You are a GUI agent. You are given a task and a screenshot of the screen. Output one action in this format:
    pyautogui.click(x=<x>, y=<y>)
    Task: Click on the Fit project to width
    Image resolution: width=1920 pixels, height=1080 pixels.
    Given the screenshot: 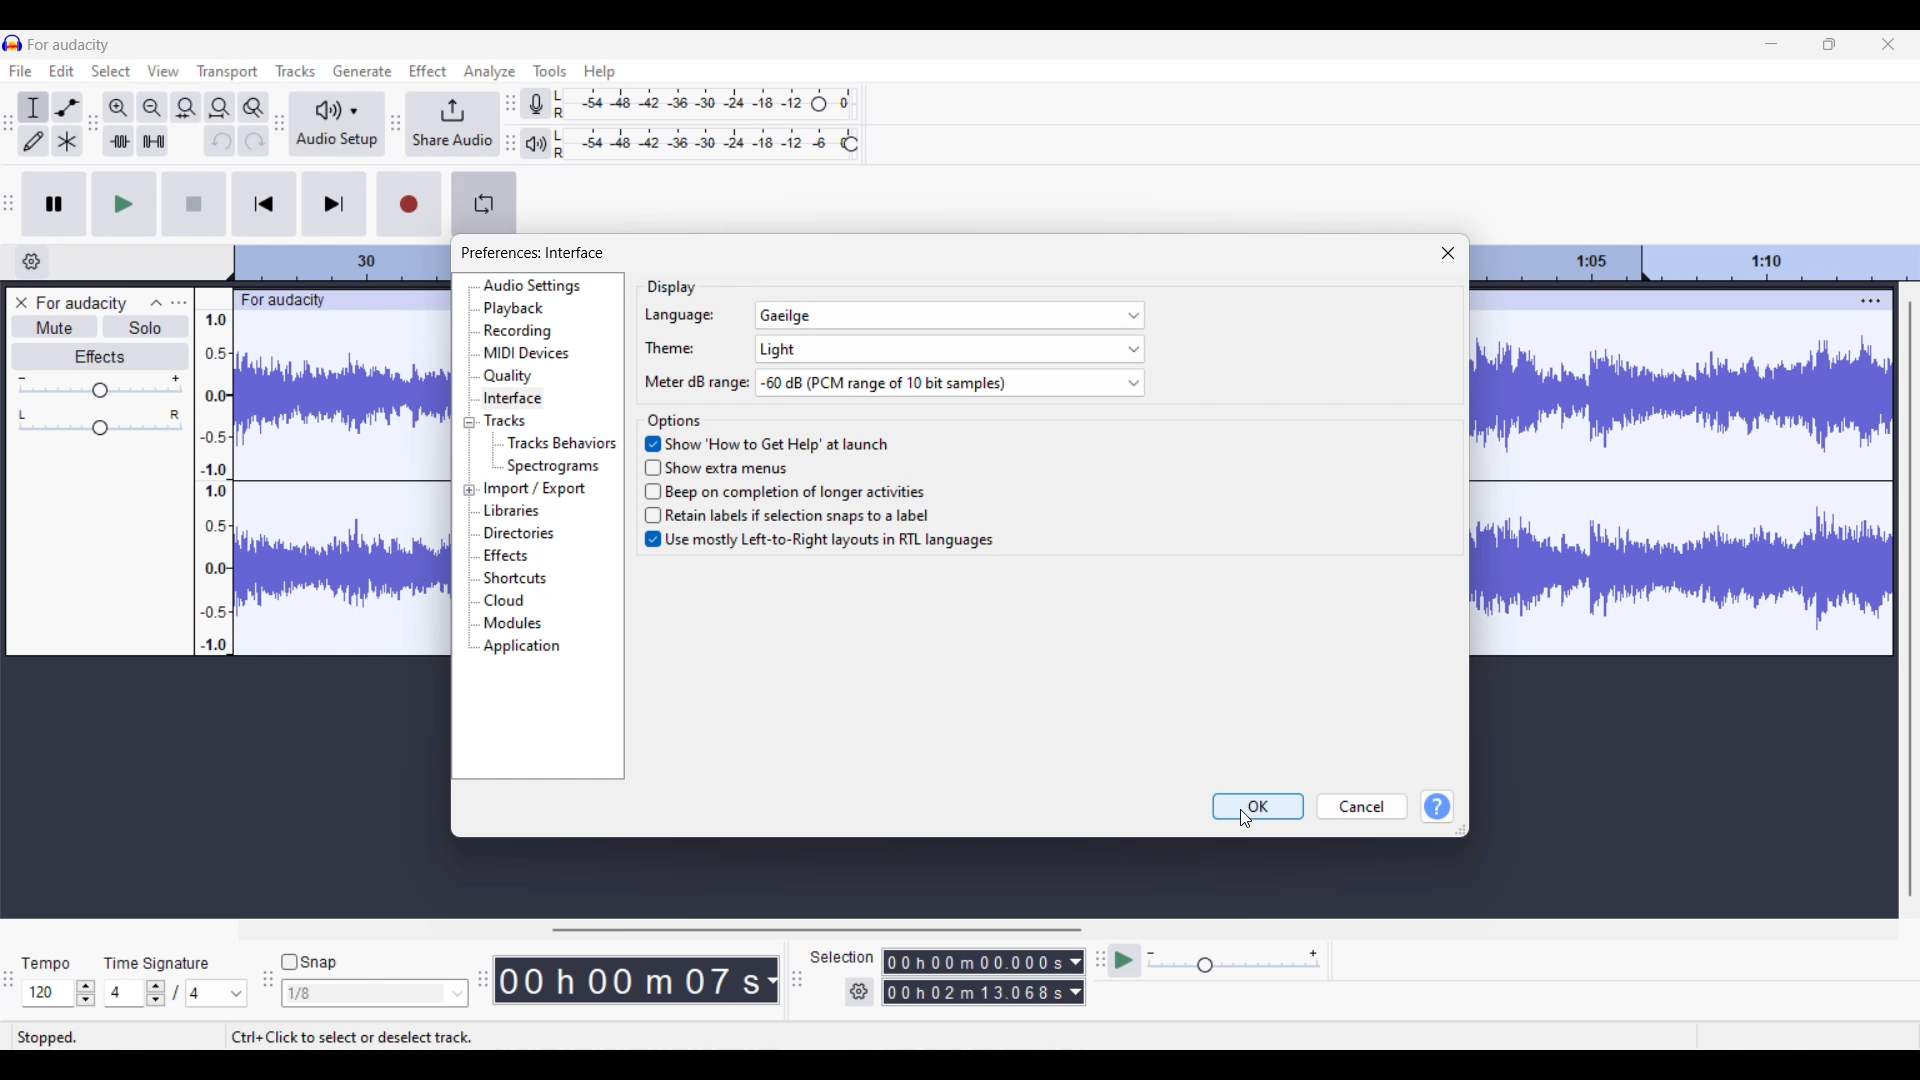 What is the action you would take?
    pyautogui.click(x=220, y=108)
    